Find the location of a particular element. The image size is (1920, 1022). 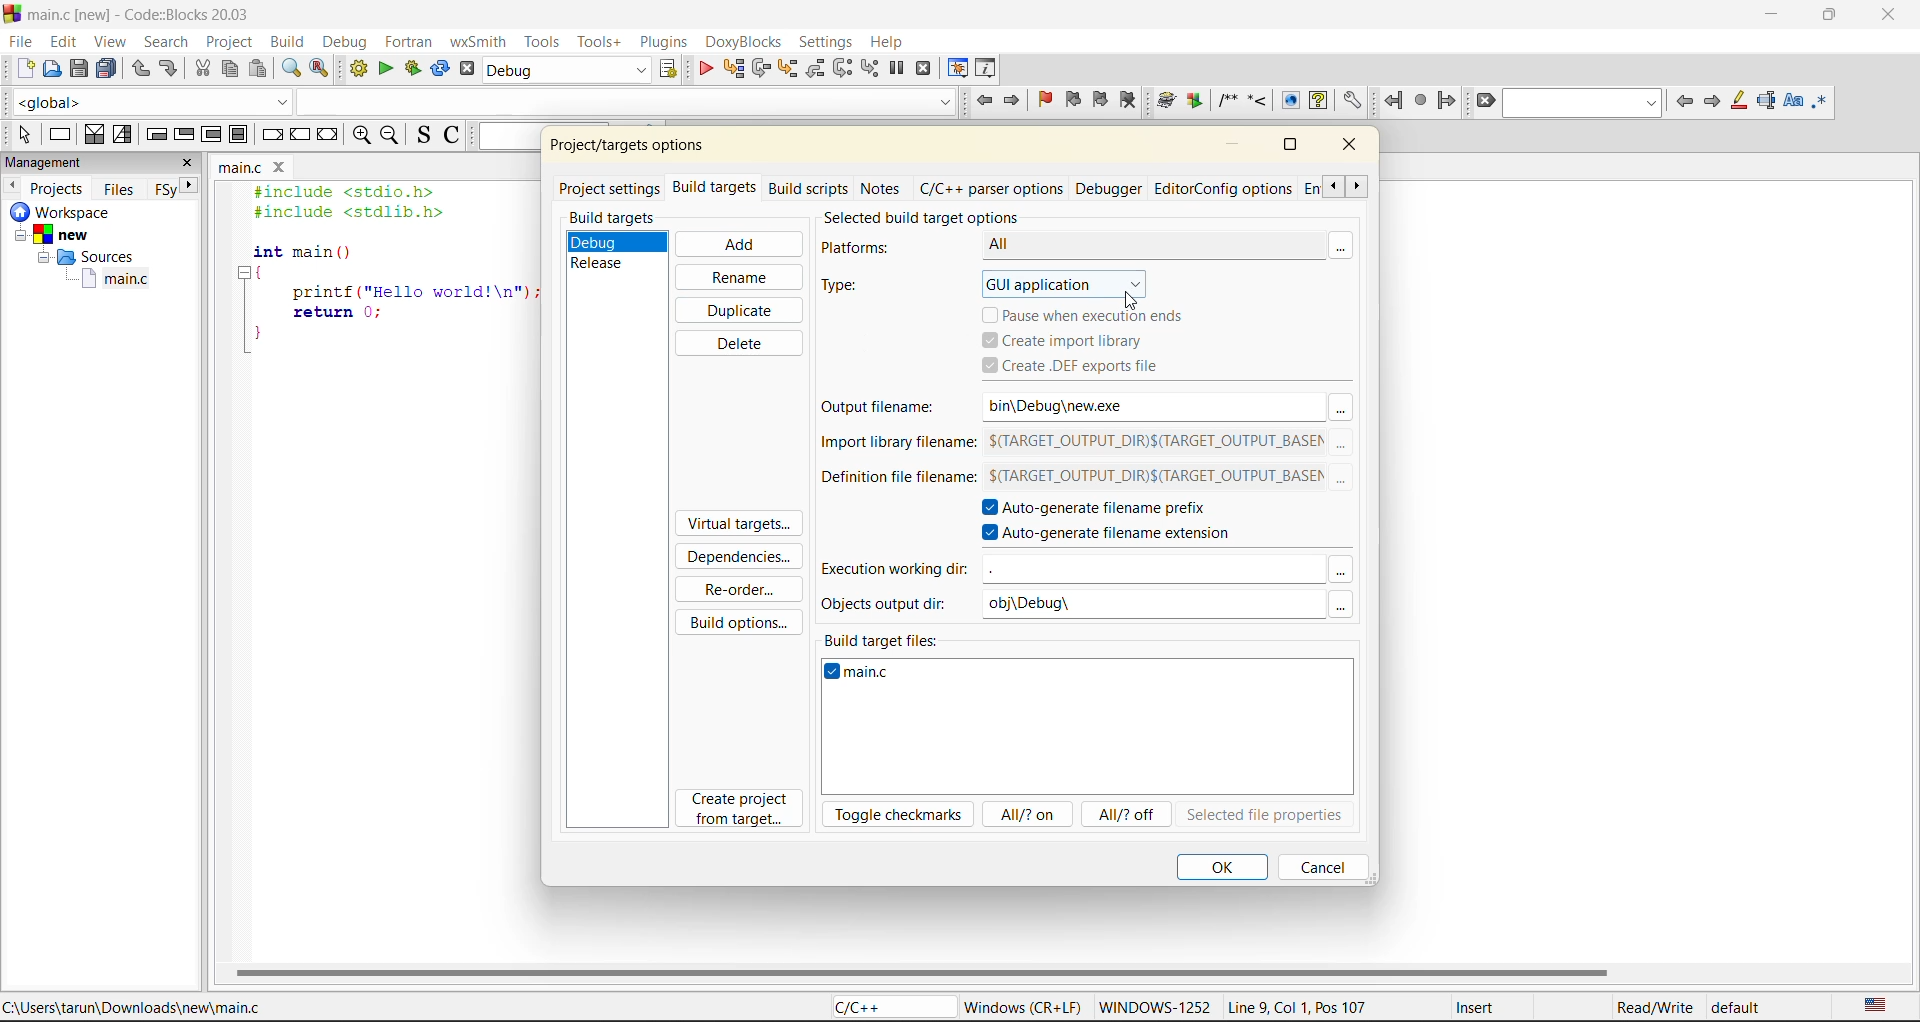

notes is located at coordinates (883, 186).